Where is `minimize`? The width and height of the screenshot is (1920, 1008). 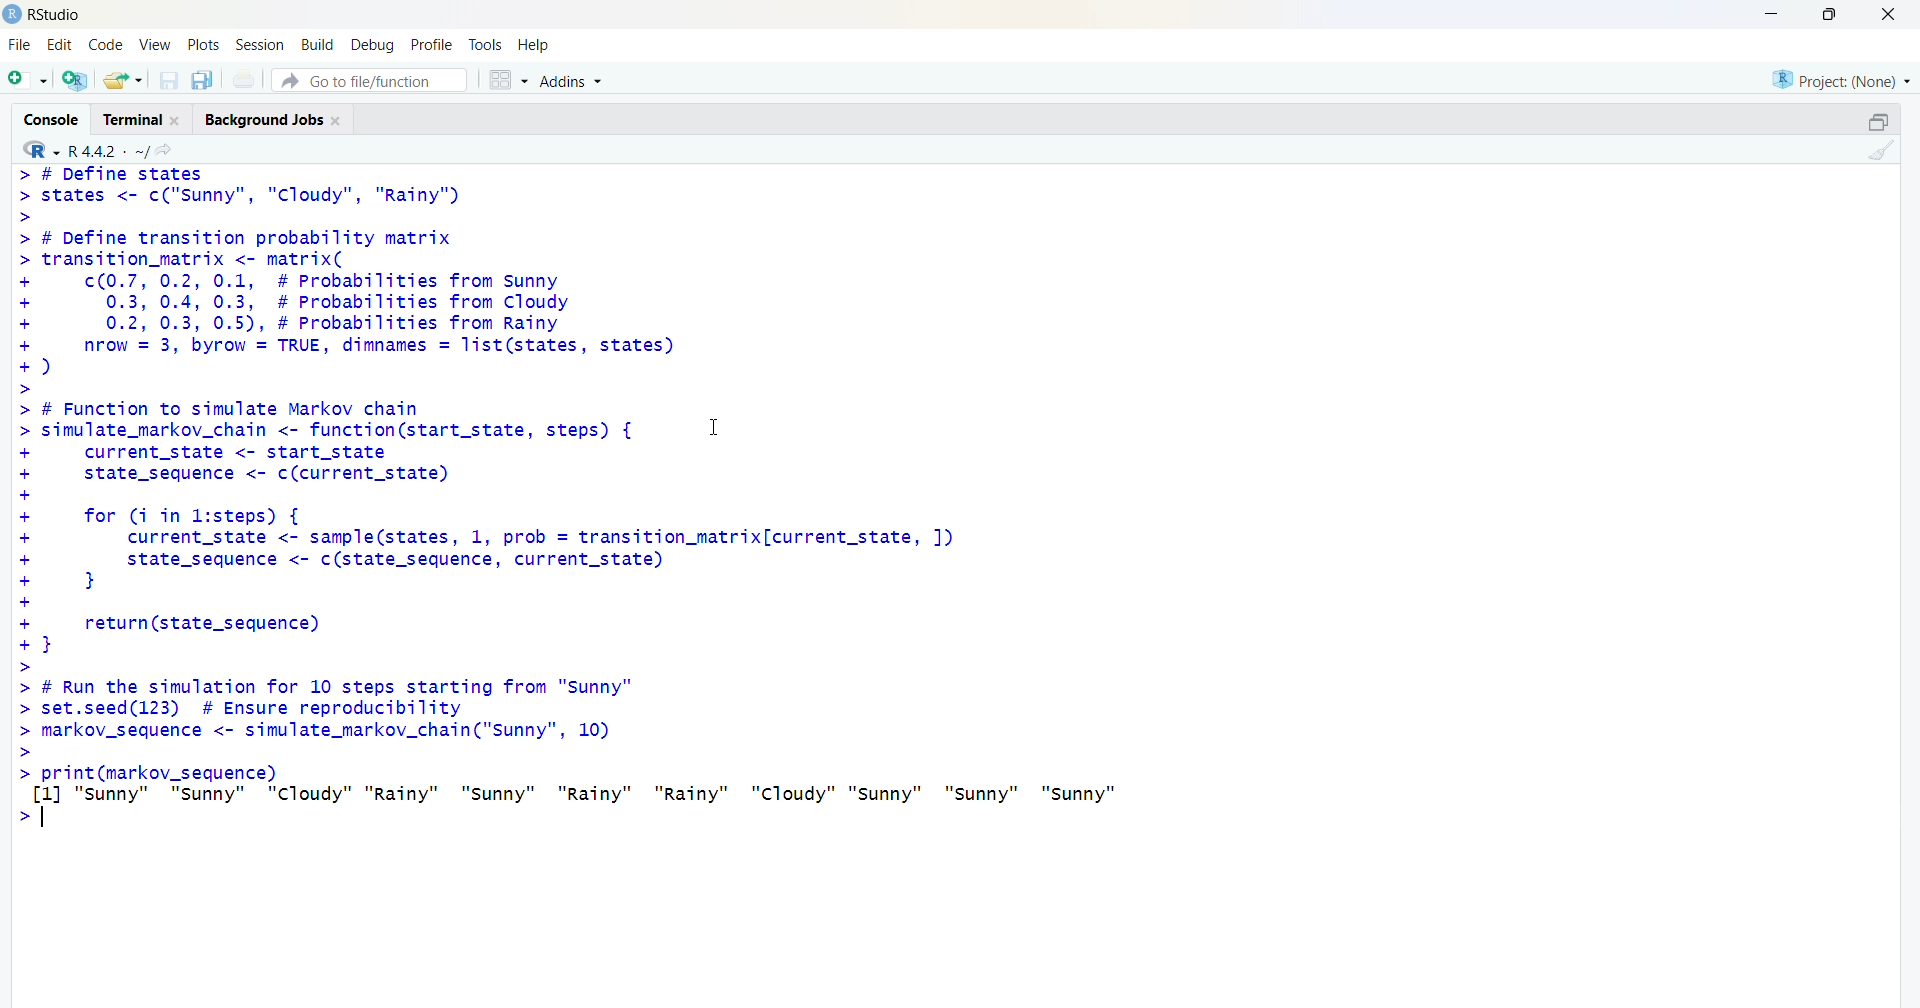 minimize is located at coordinates (1767, 14).